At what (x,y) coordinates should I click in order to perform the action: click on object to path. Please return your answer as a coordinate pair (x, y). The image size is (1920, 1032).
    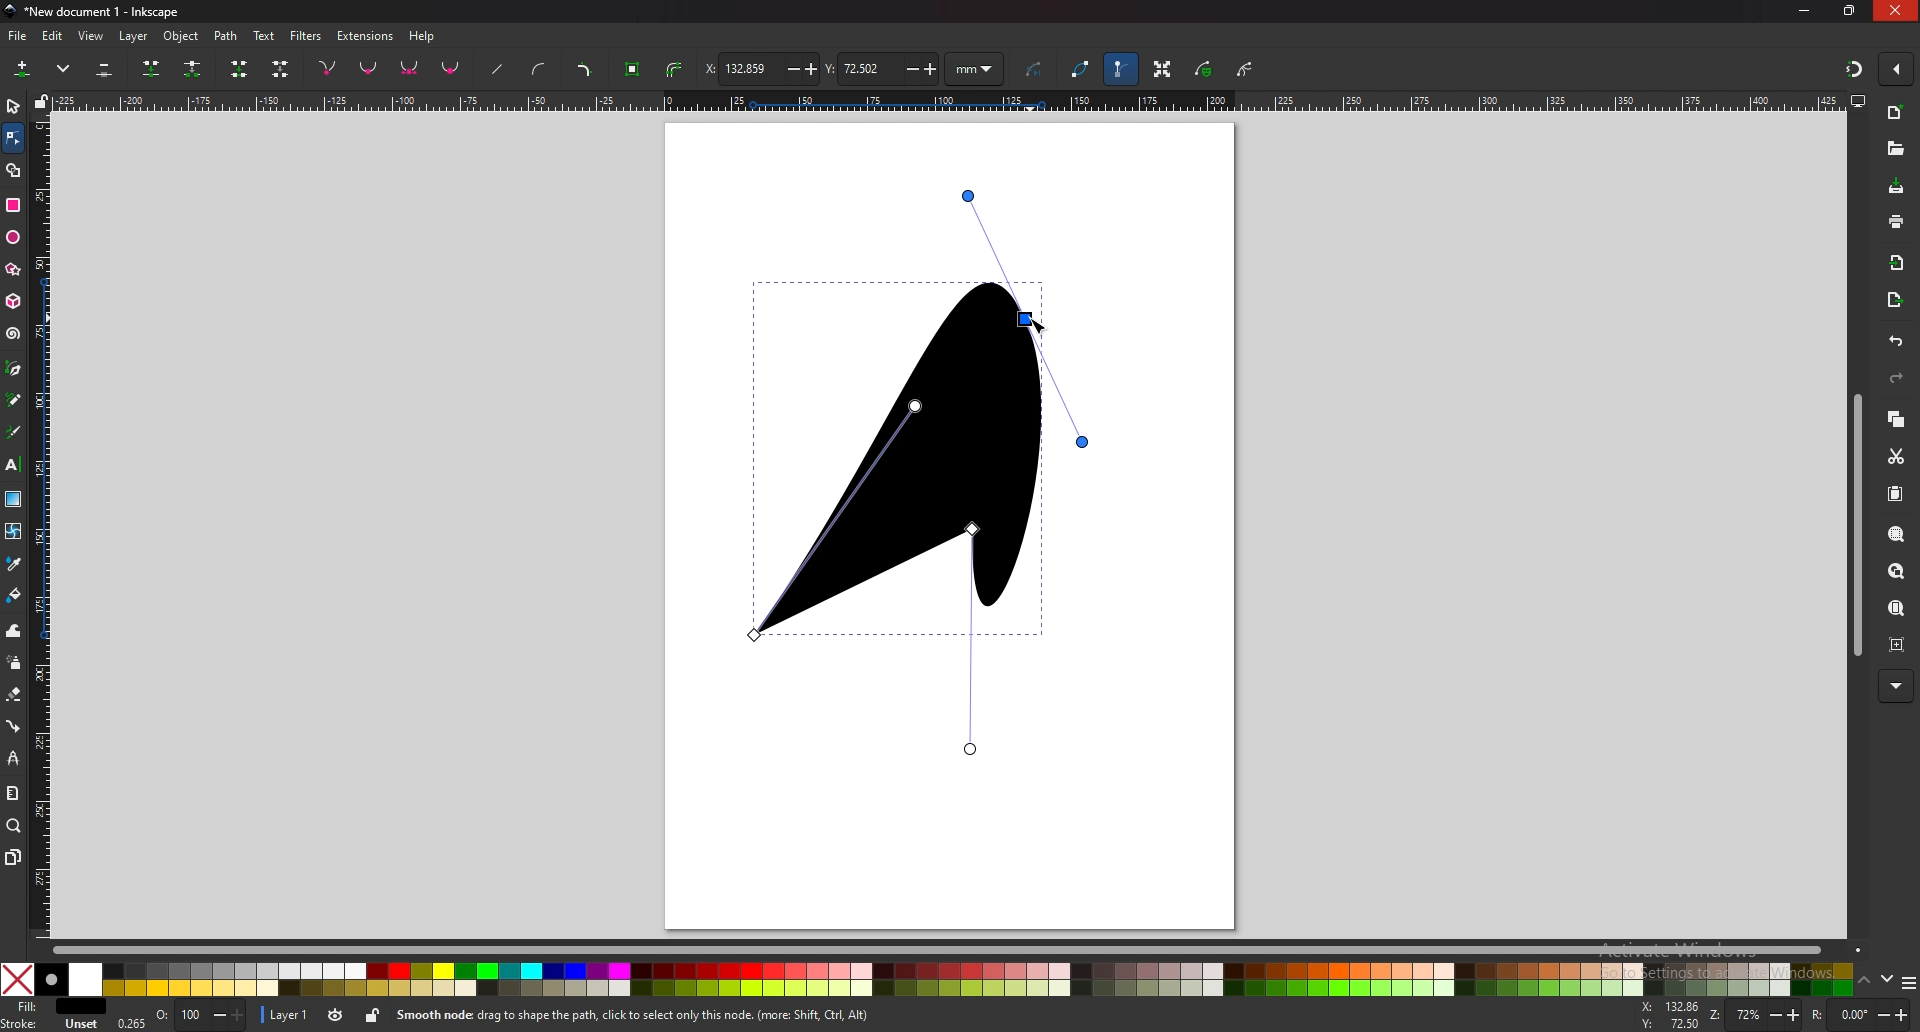
    Looking at the image, I should click on (635, 70).